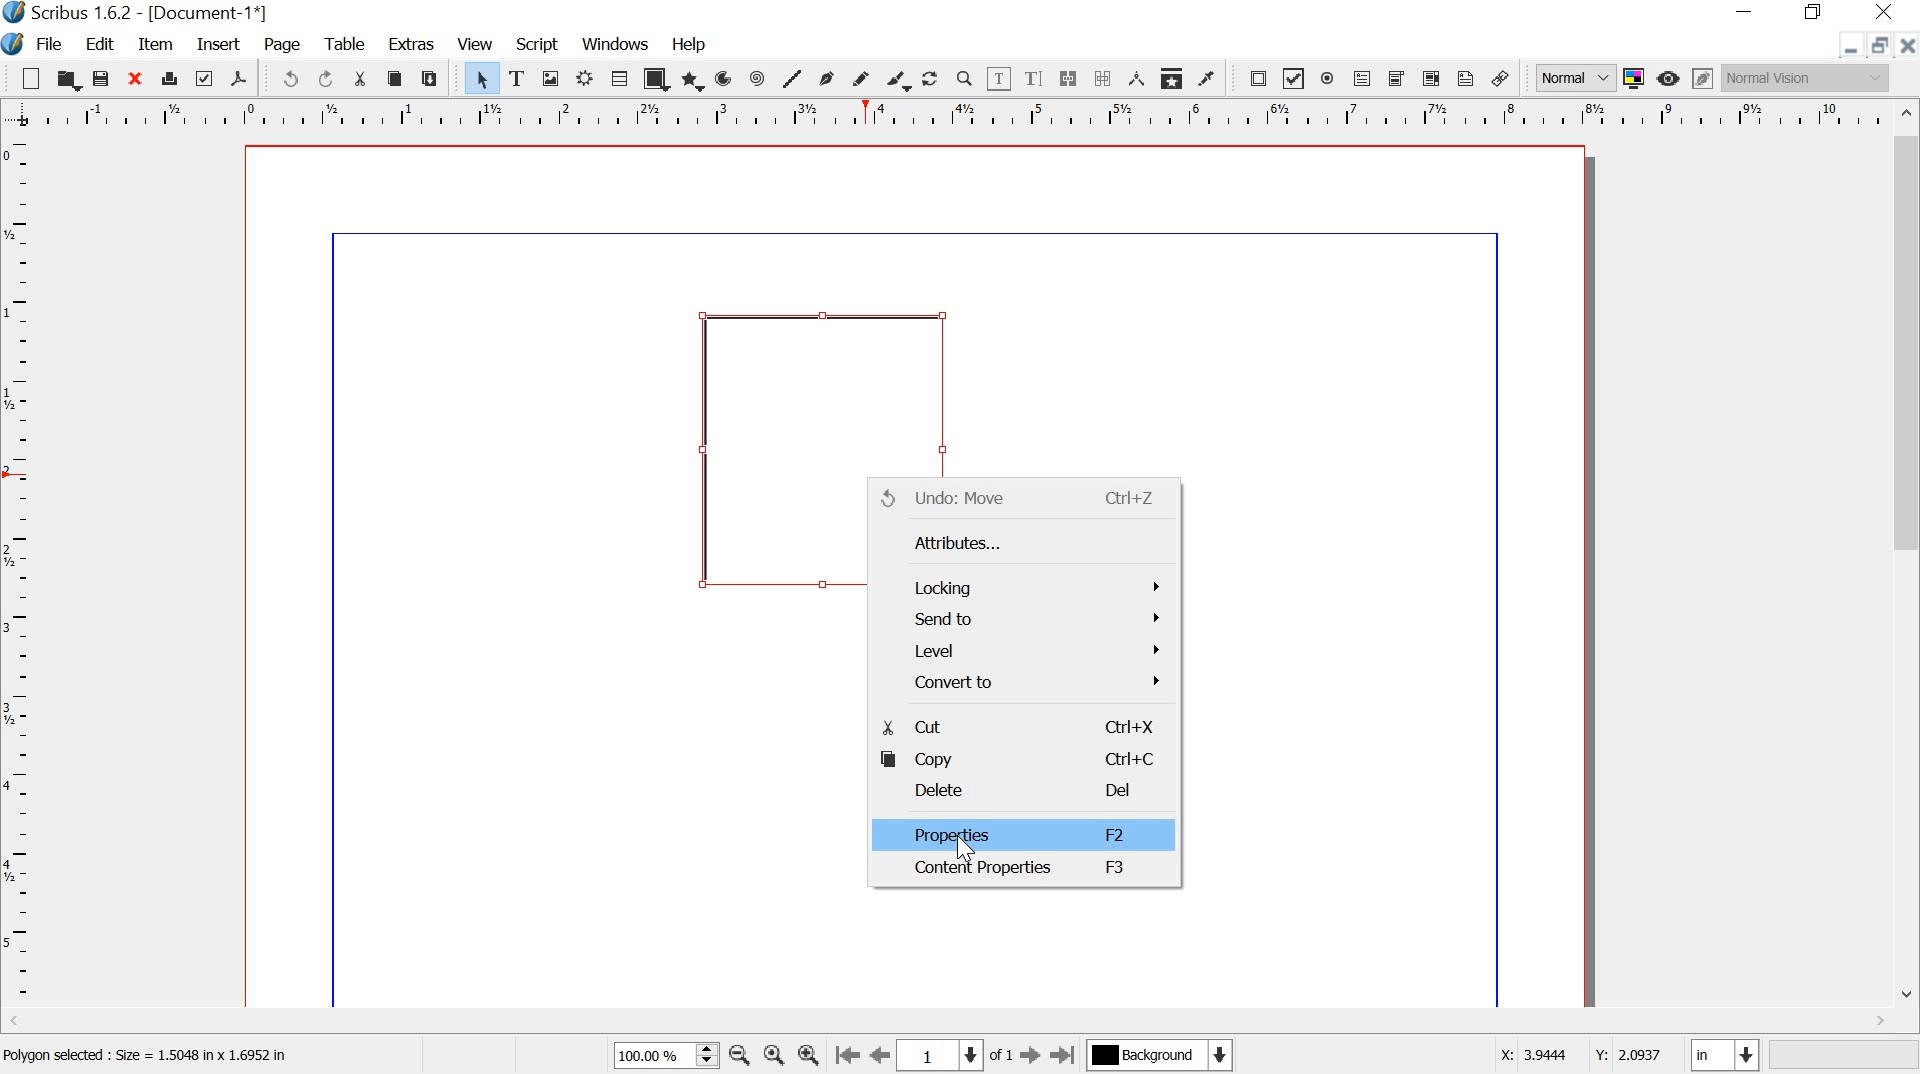  What do you see at coordinates (1813, 12) in the screenshot?
I see `restore down` at bounding box center [1813, 12].